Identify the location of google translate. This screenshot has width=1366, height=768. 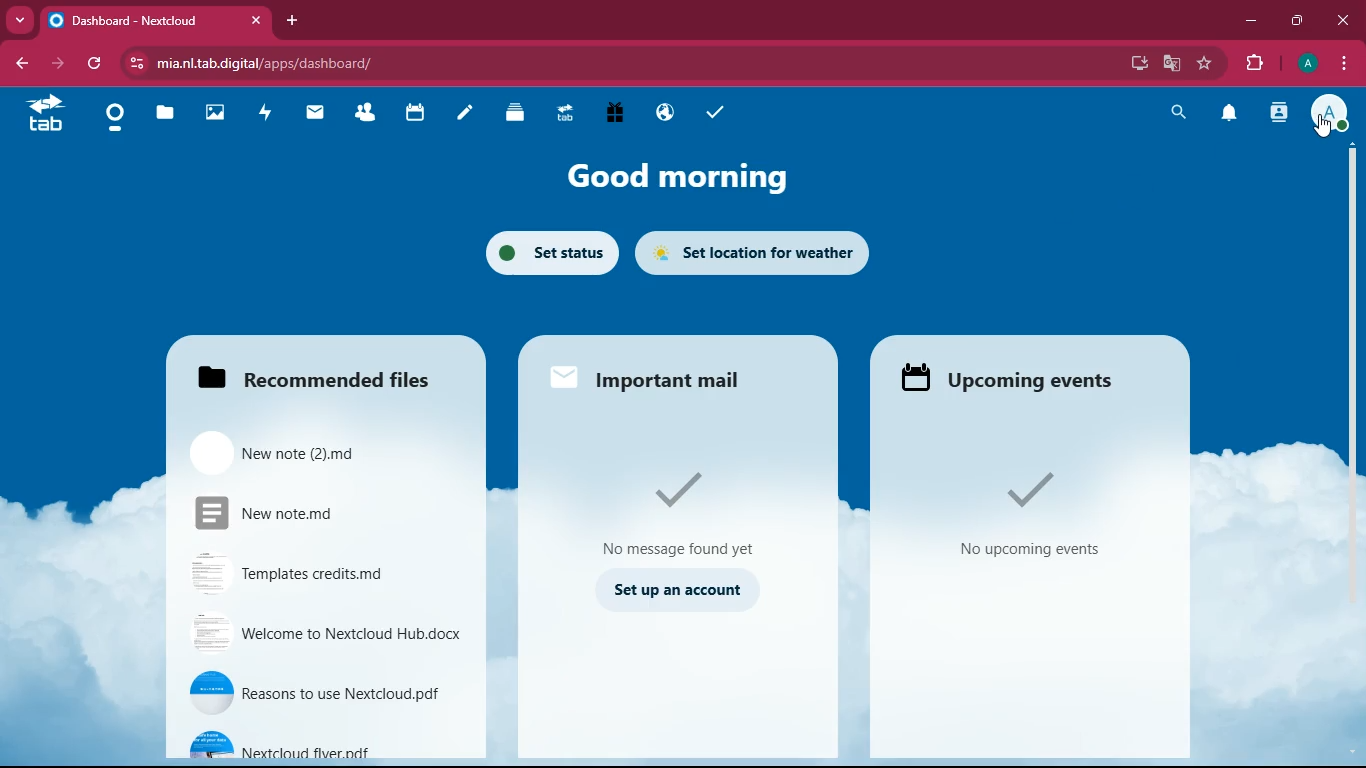
(1174, 61).